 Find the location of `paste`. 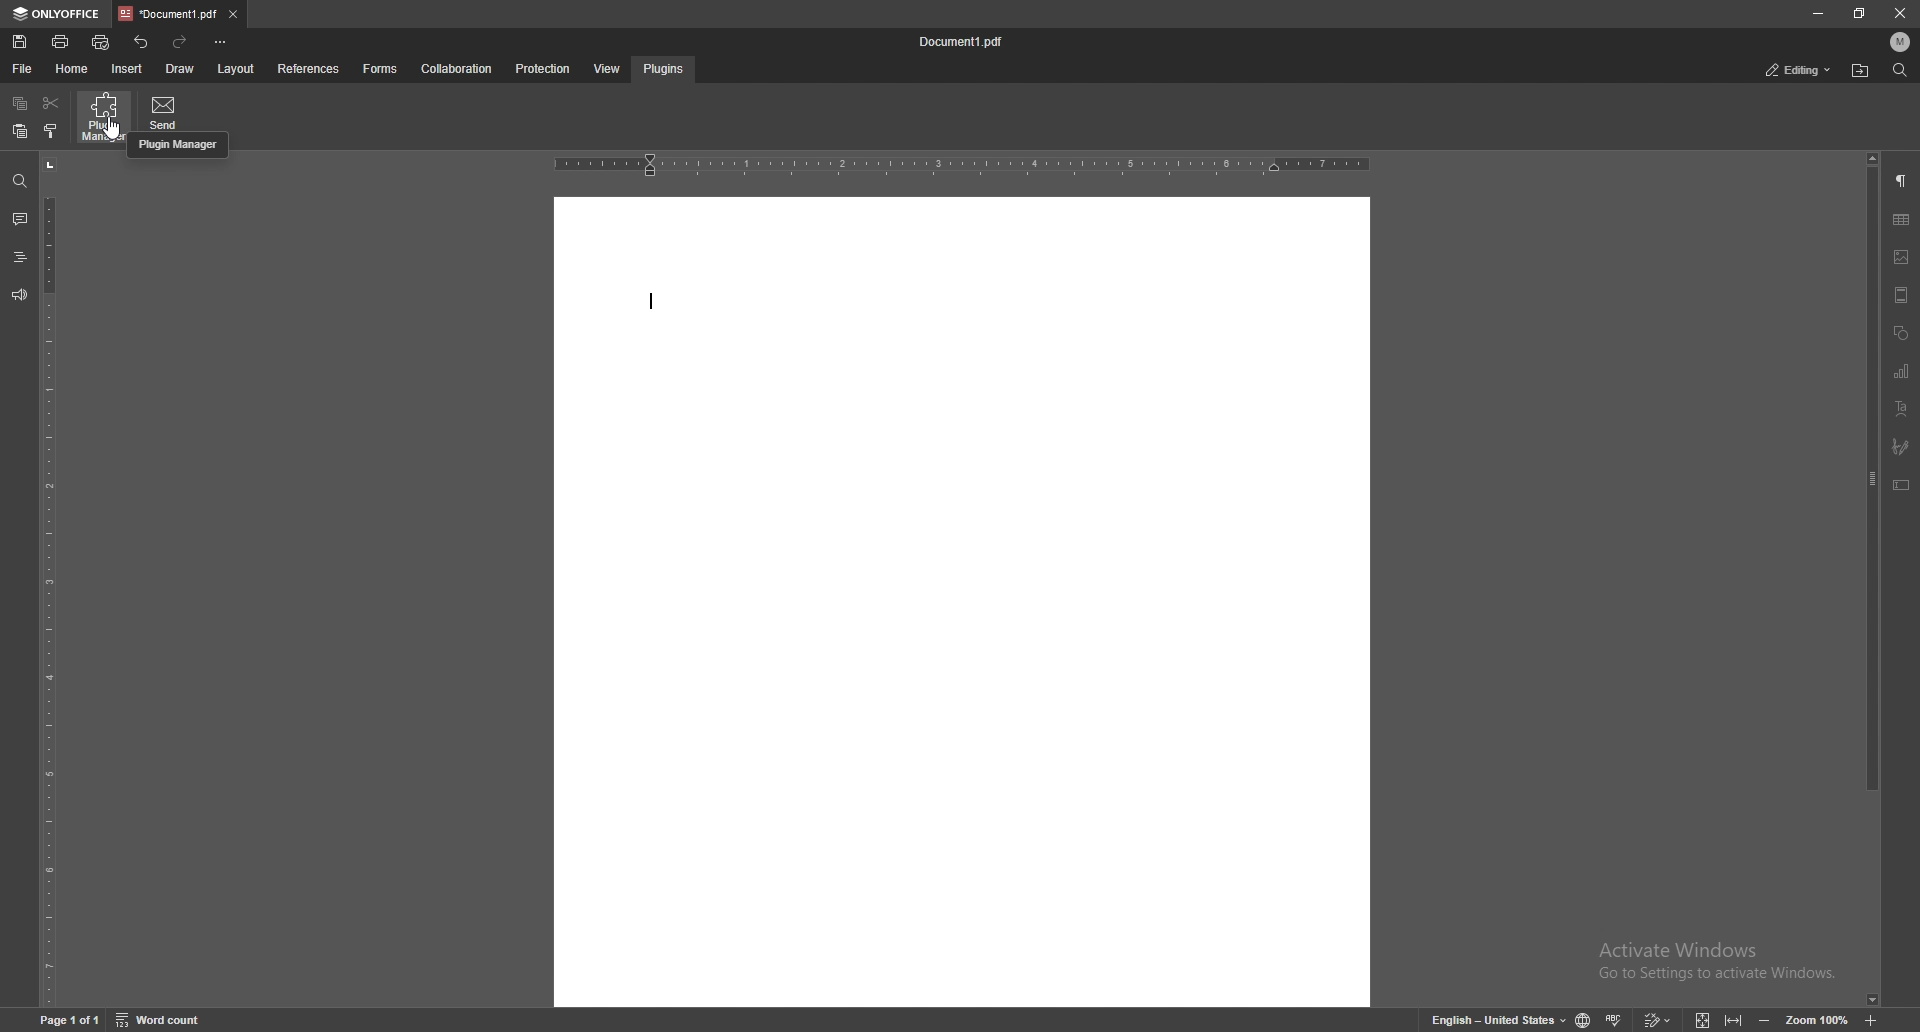

paste is located at coordinates (20, 132).